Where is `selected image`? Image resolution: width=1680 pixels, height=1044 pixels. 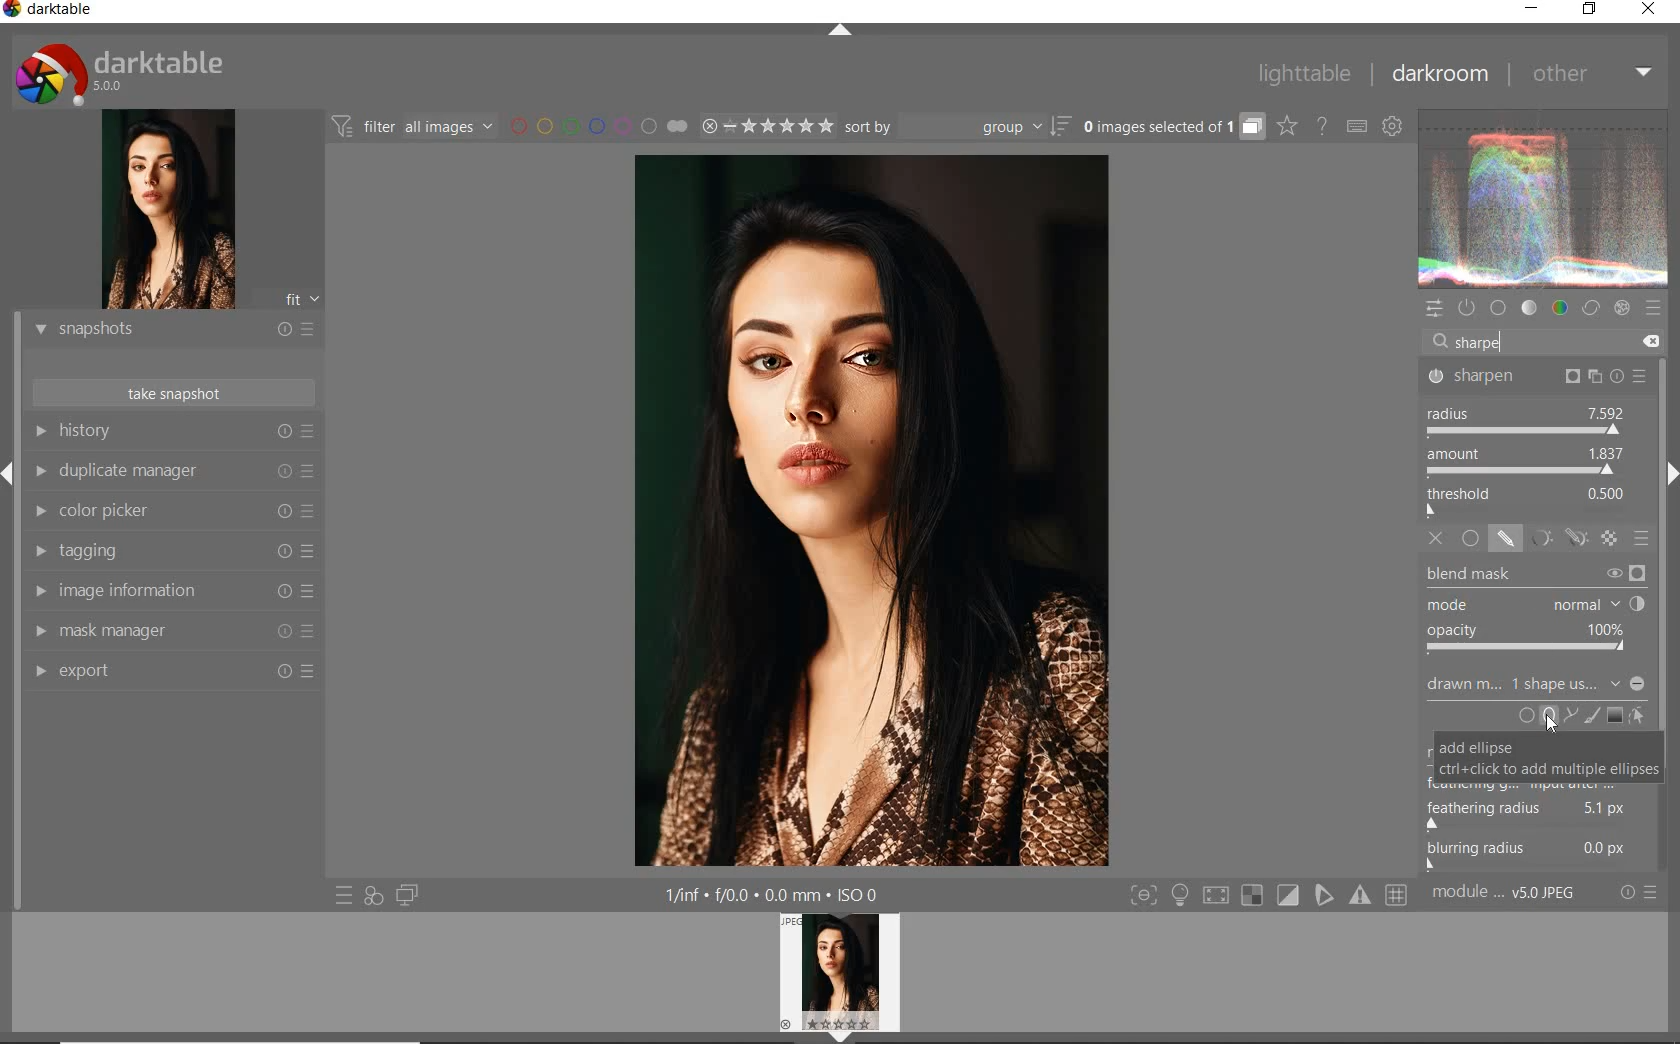 selected image is located at coordinates (868, 514).